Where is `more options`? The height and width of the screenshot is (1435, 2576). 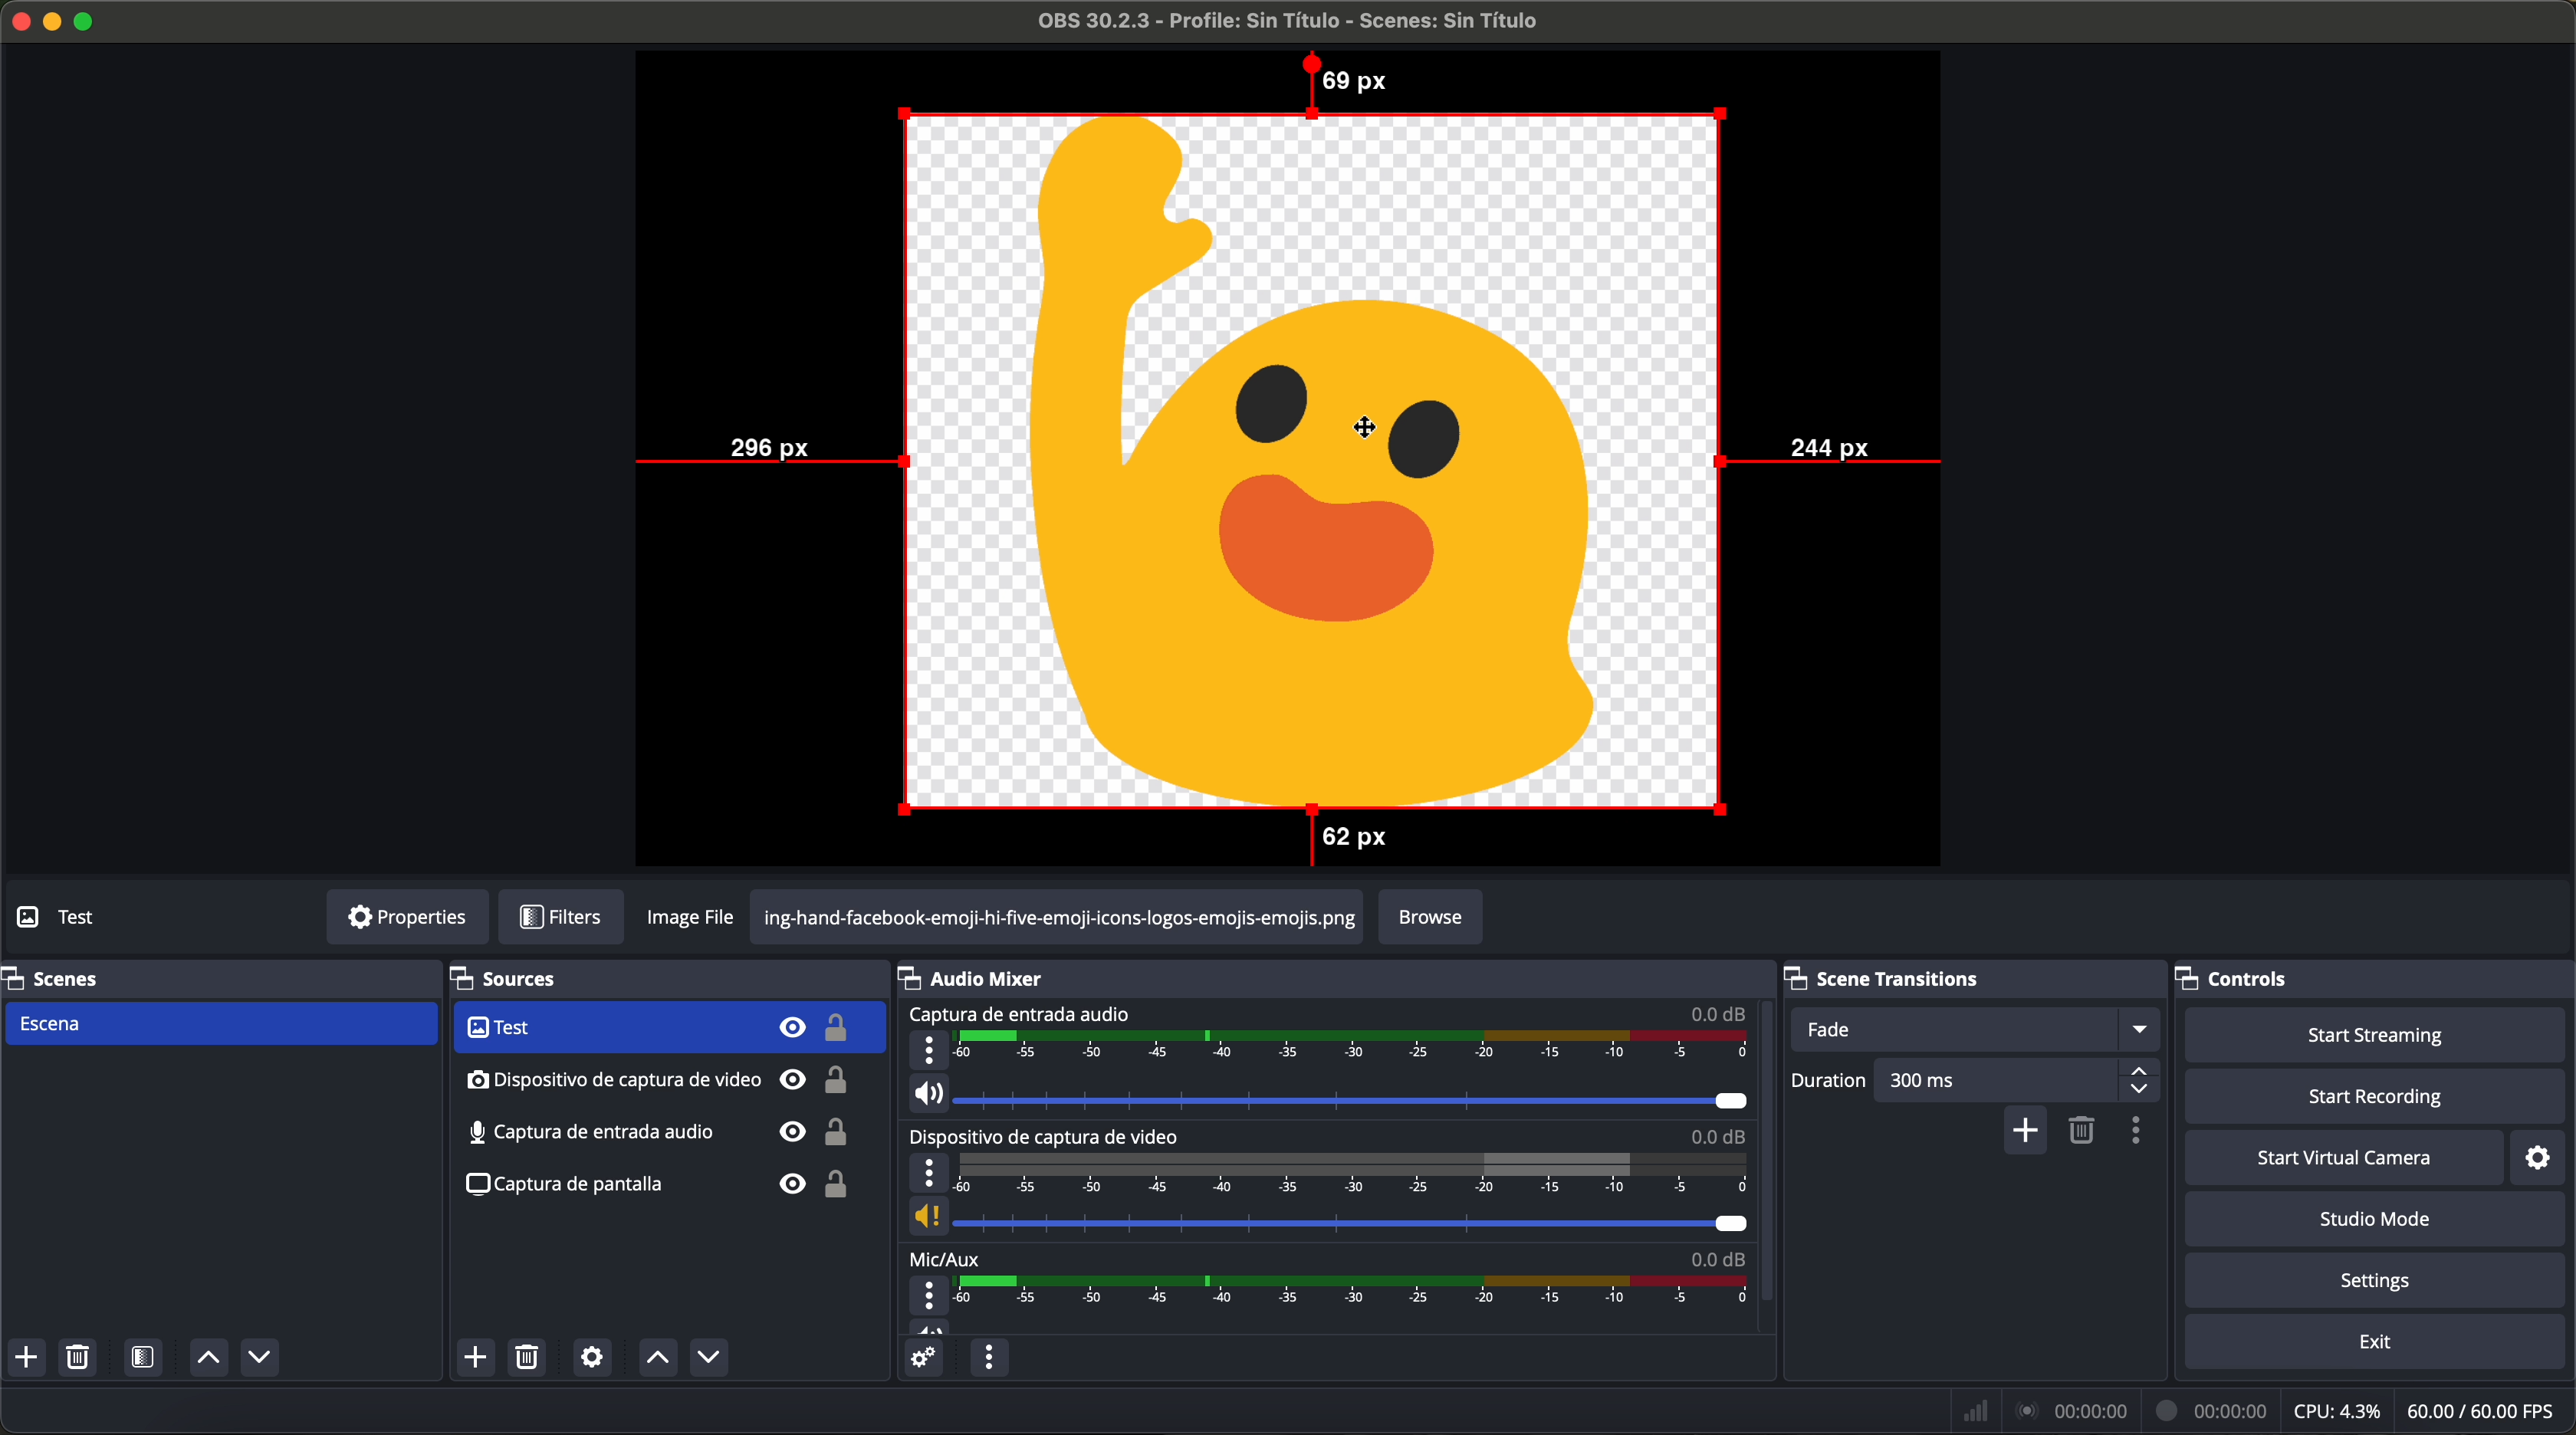
more options is located at coordinates (931, 1296).